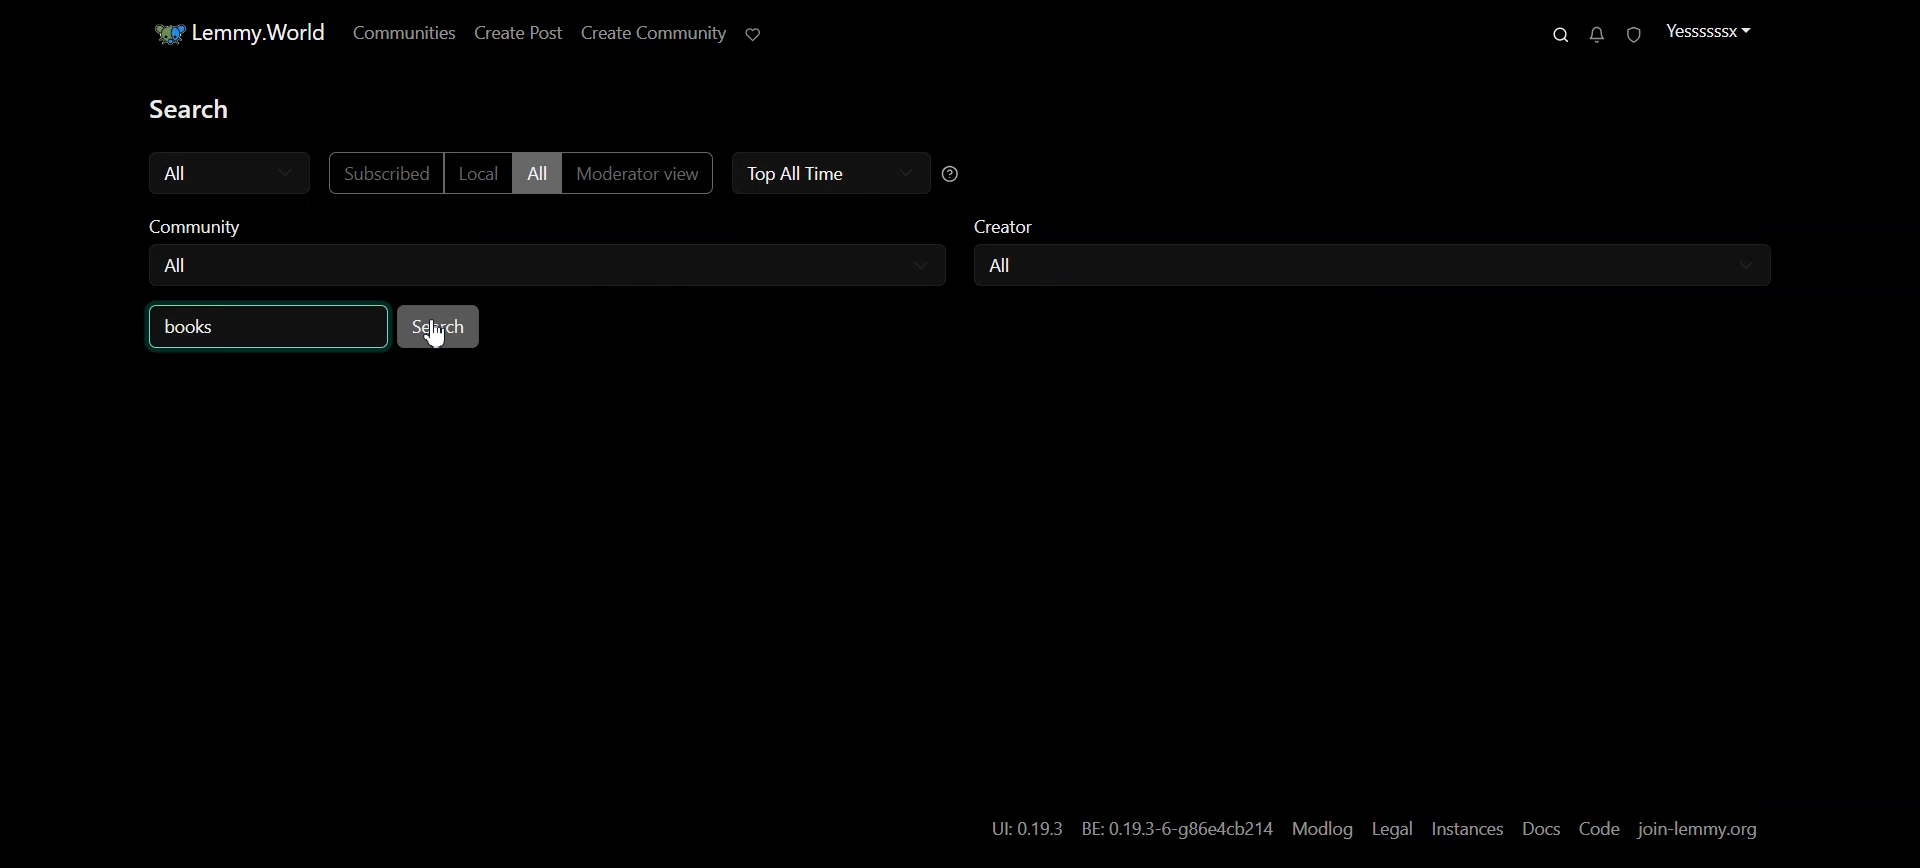 The image size is (1920, 868). What do you see at coordinates (1390, 829) in the screenshot?
I see `Legal` at bounding box center [1390, 829].